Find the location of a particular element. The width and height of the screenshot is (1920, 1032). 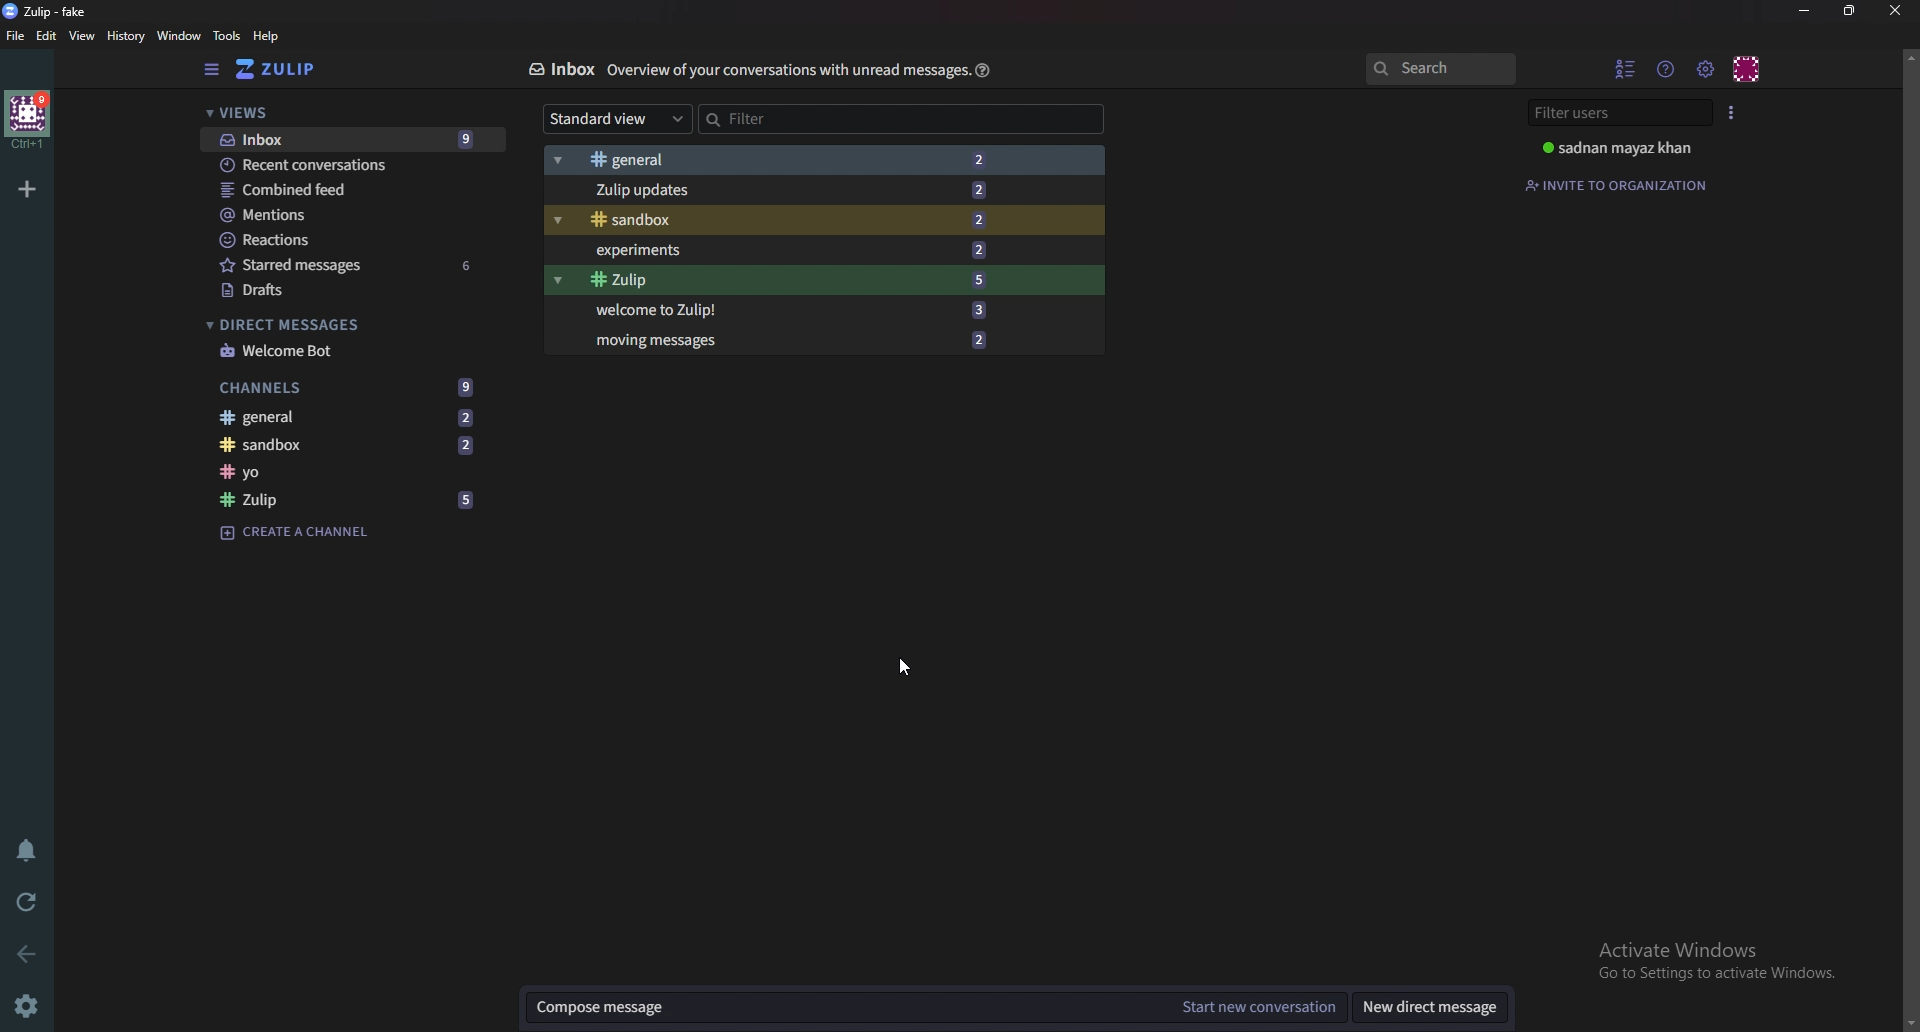

User is located at coordinates (1621, 147).